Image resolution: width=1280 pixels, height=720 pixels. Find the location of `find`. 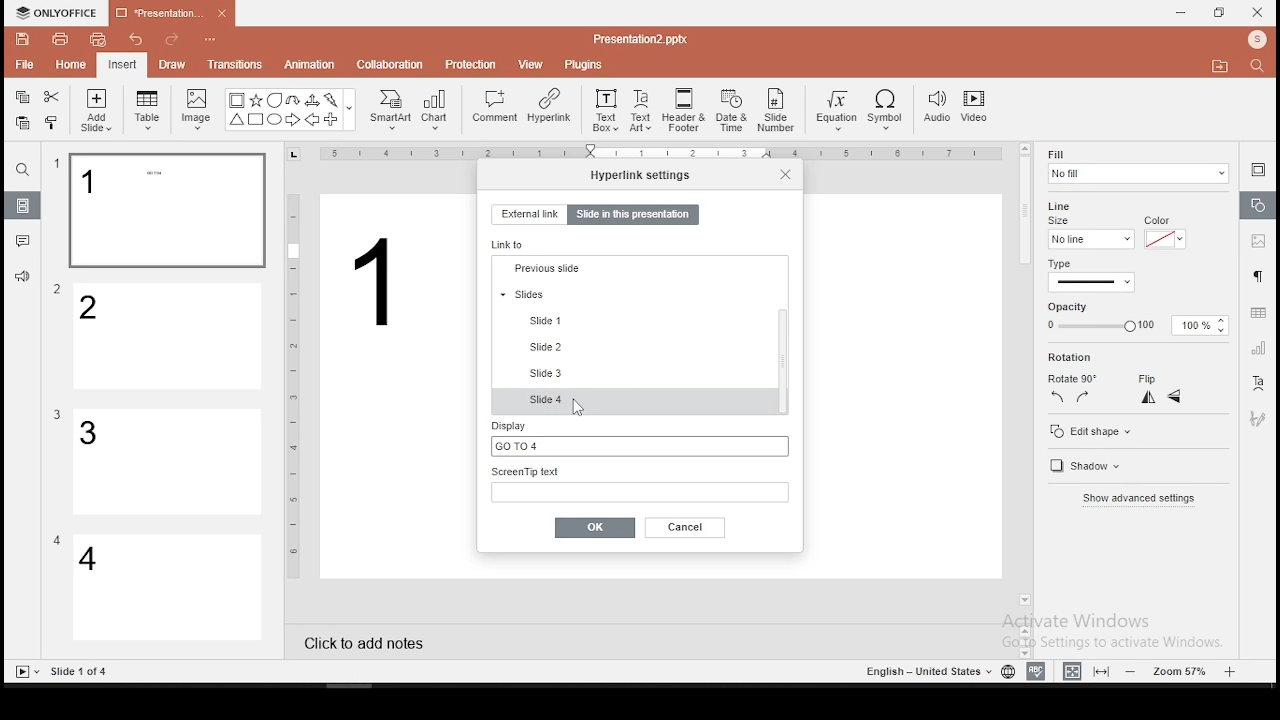

find is located at coordinates (22, 170).